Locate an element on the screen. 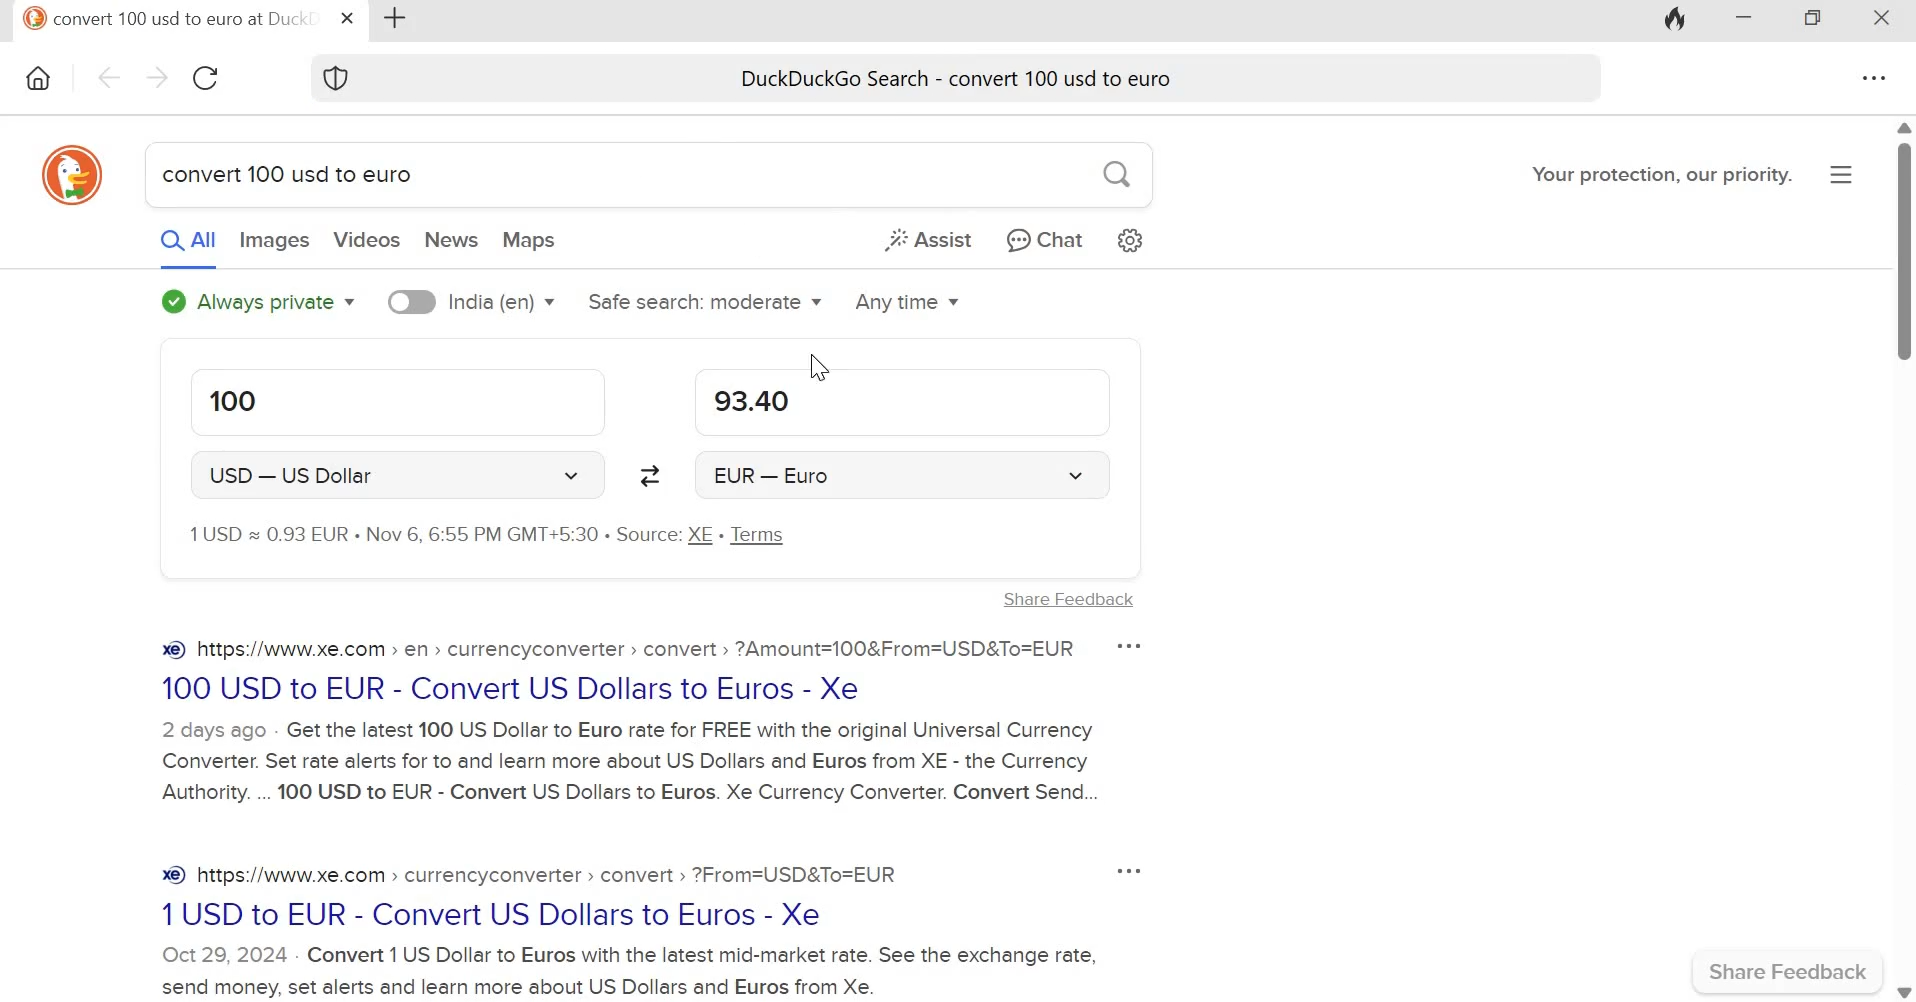 Image resolution: width=1916 pixels, height=1002 pixels. Change currency is located at coordinates (654, 475).